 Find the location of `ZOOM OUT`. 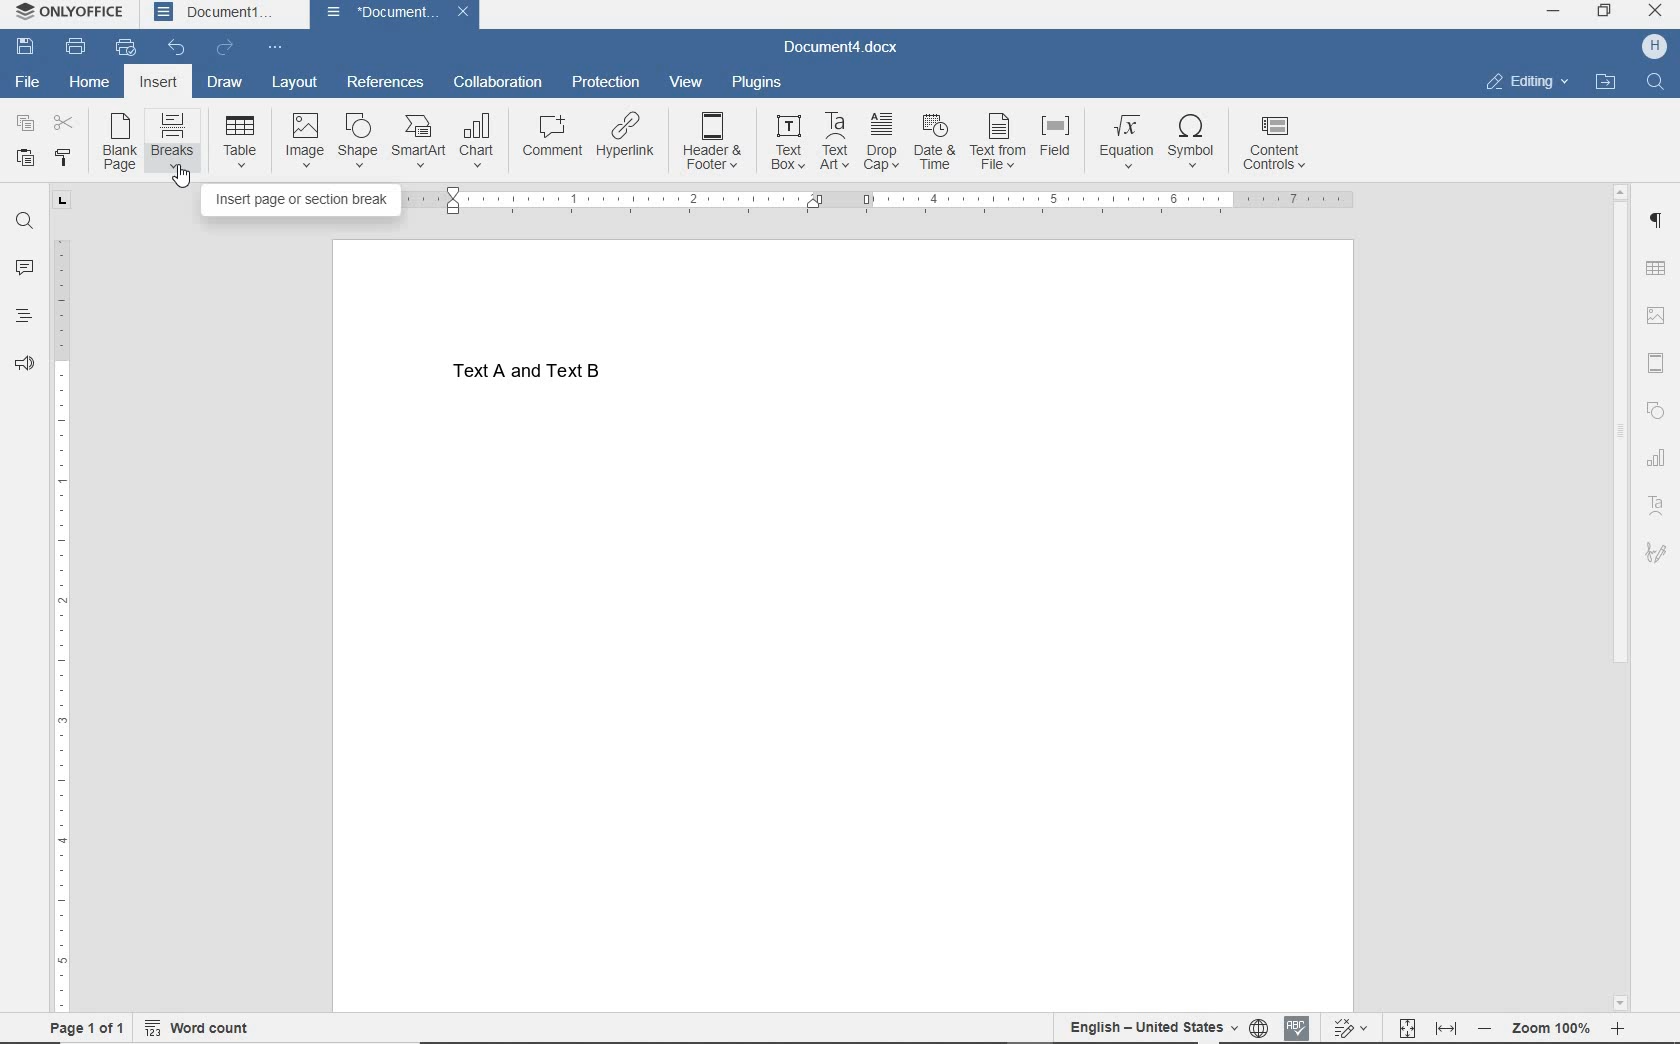

ZOOM OUT is located at coordinates (1551, 1028).